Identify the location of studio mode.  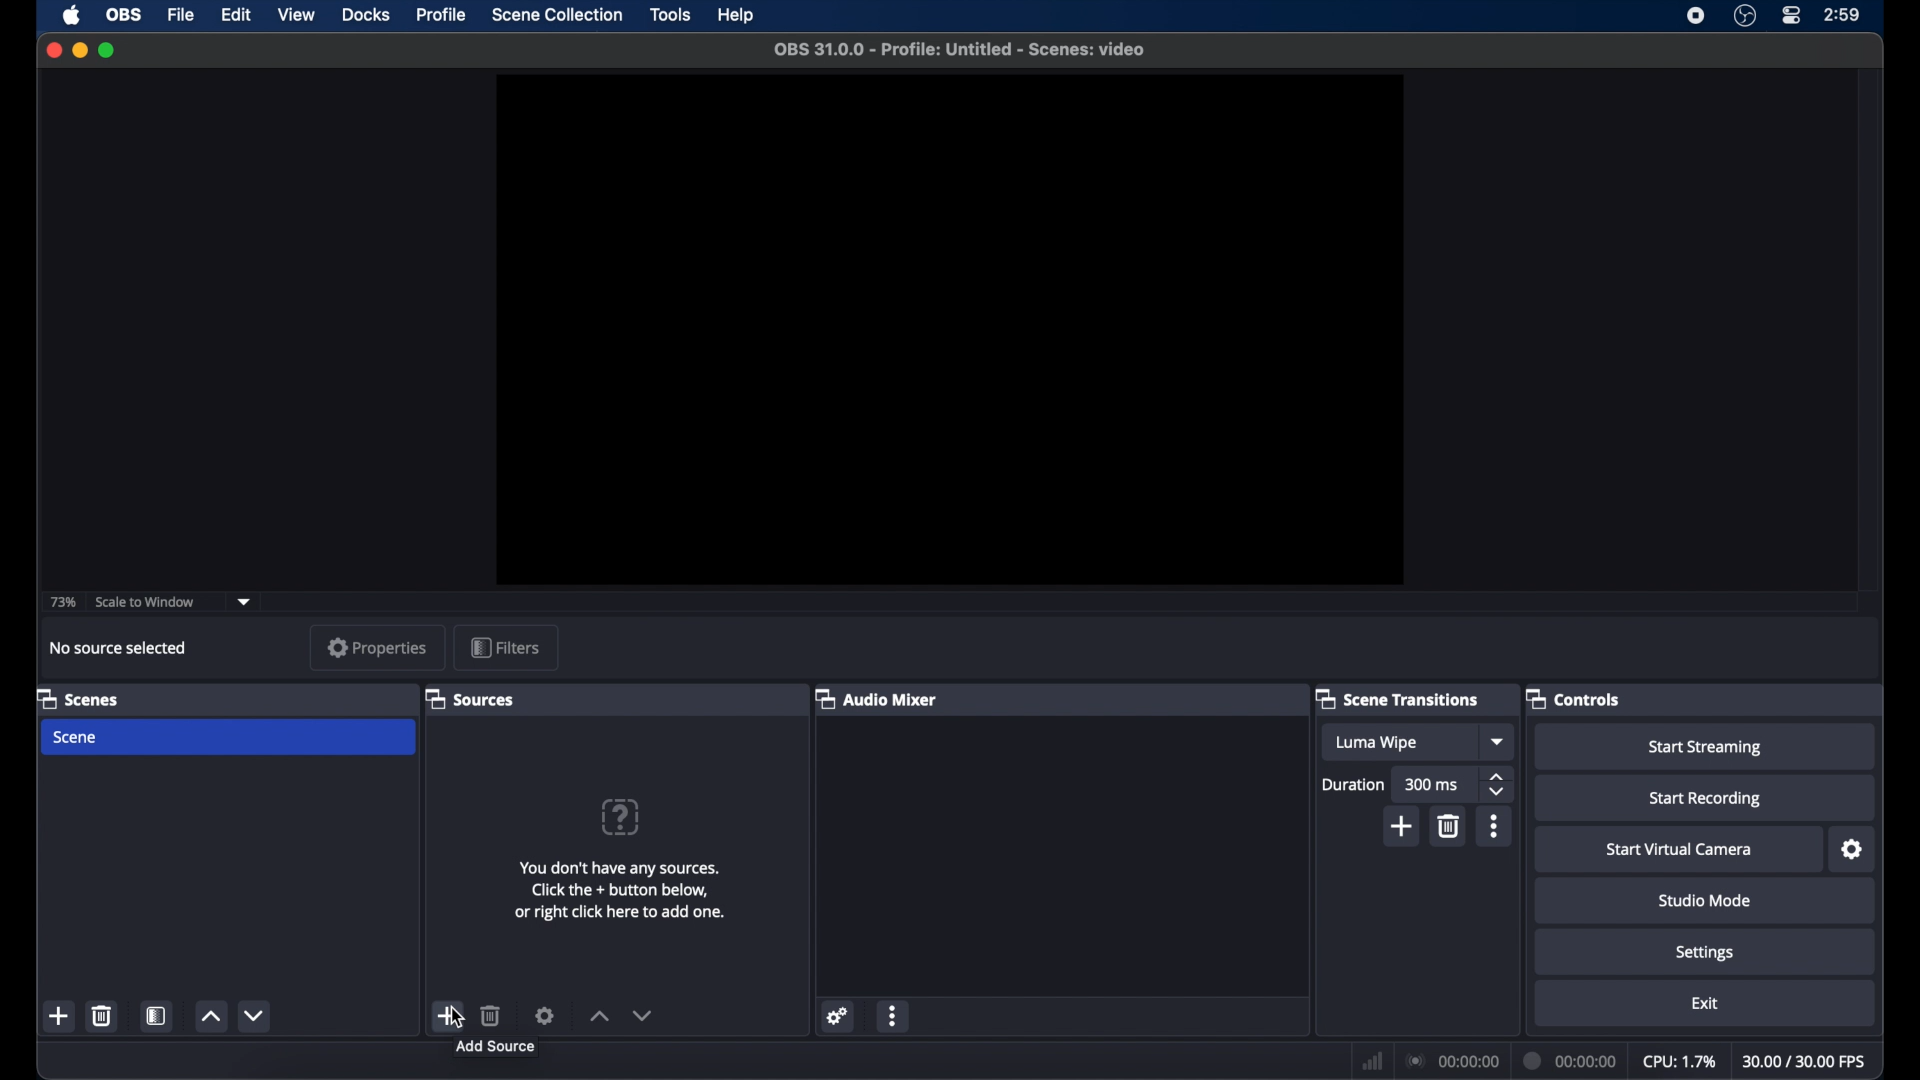
(1703, 902).